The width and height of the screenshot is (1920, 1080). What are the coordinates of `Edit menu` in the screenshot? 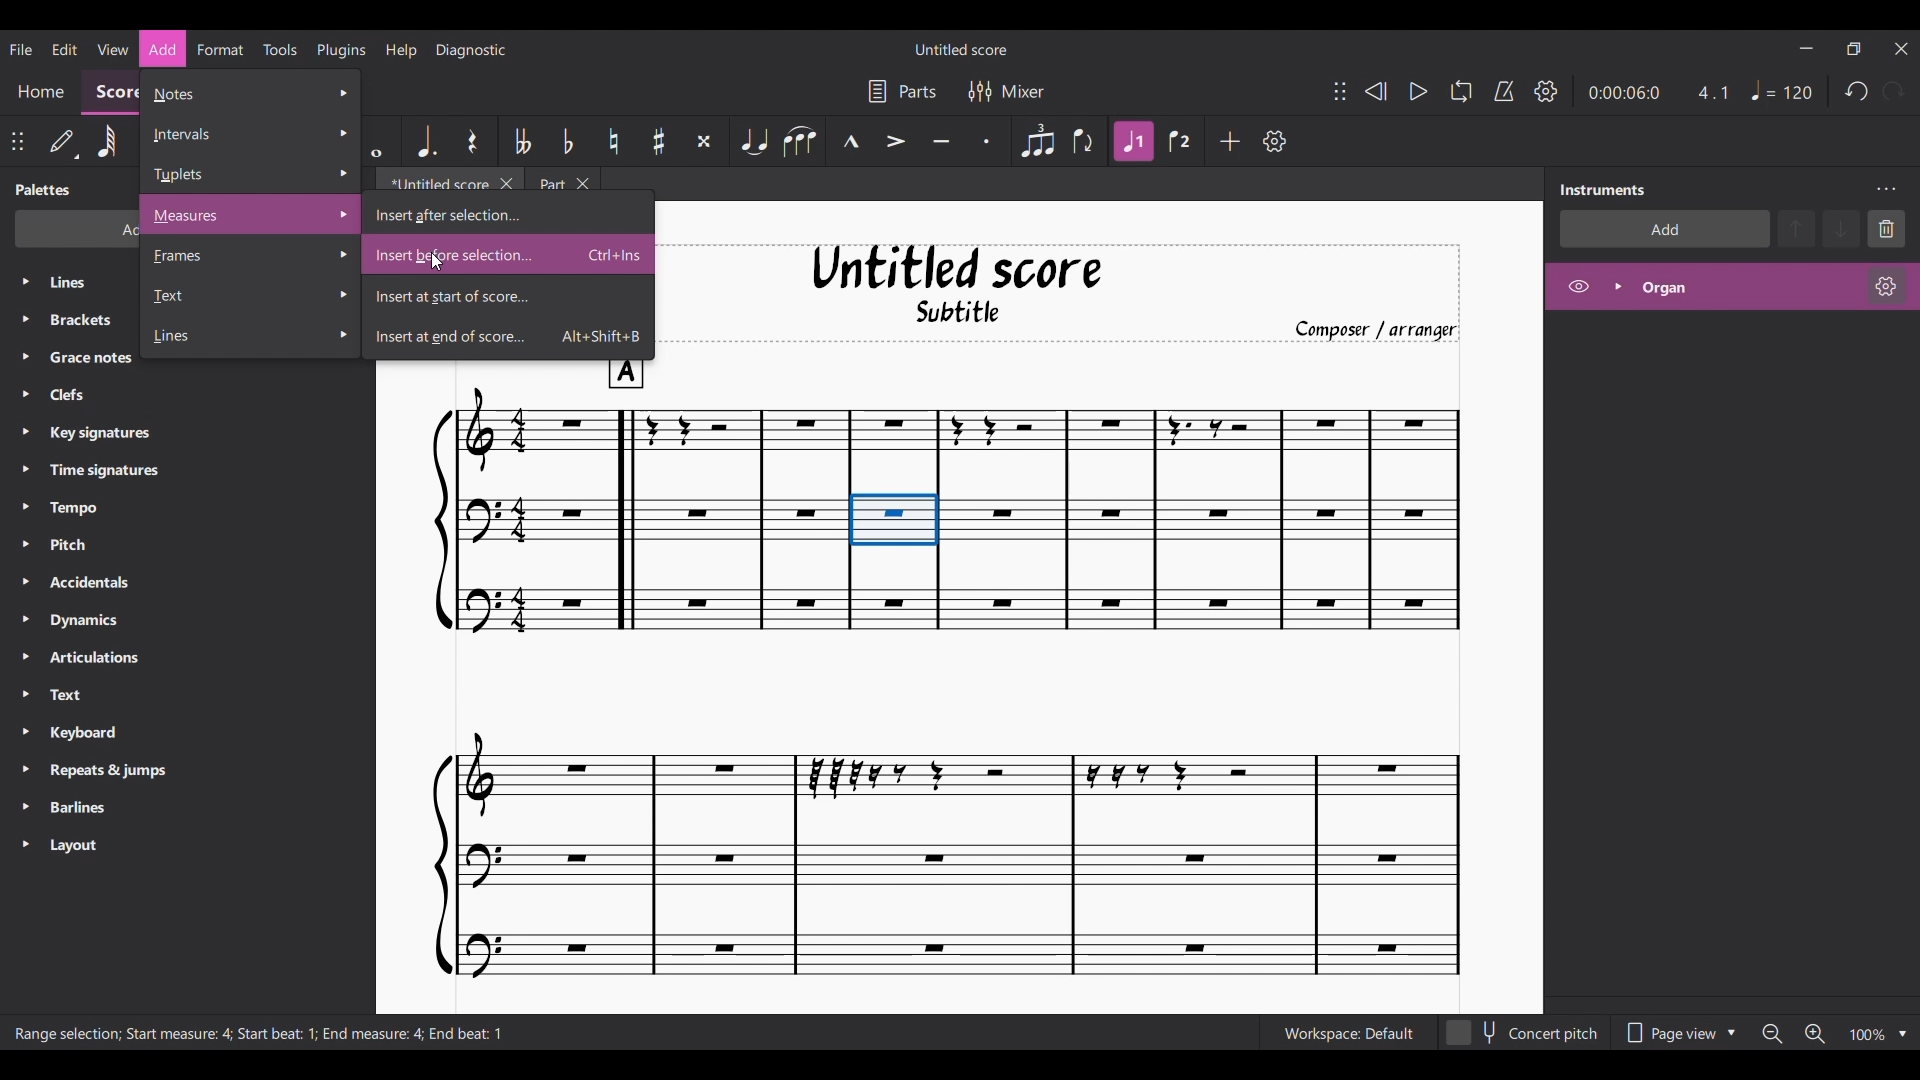 It's located at (64, 47).